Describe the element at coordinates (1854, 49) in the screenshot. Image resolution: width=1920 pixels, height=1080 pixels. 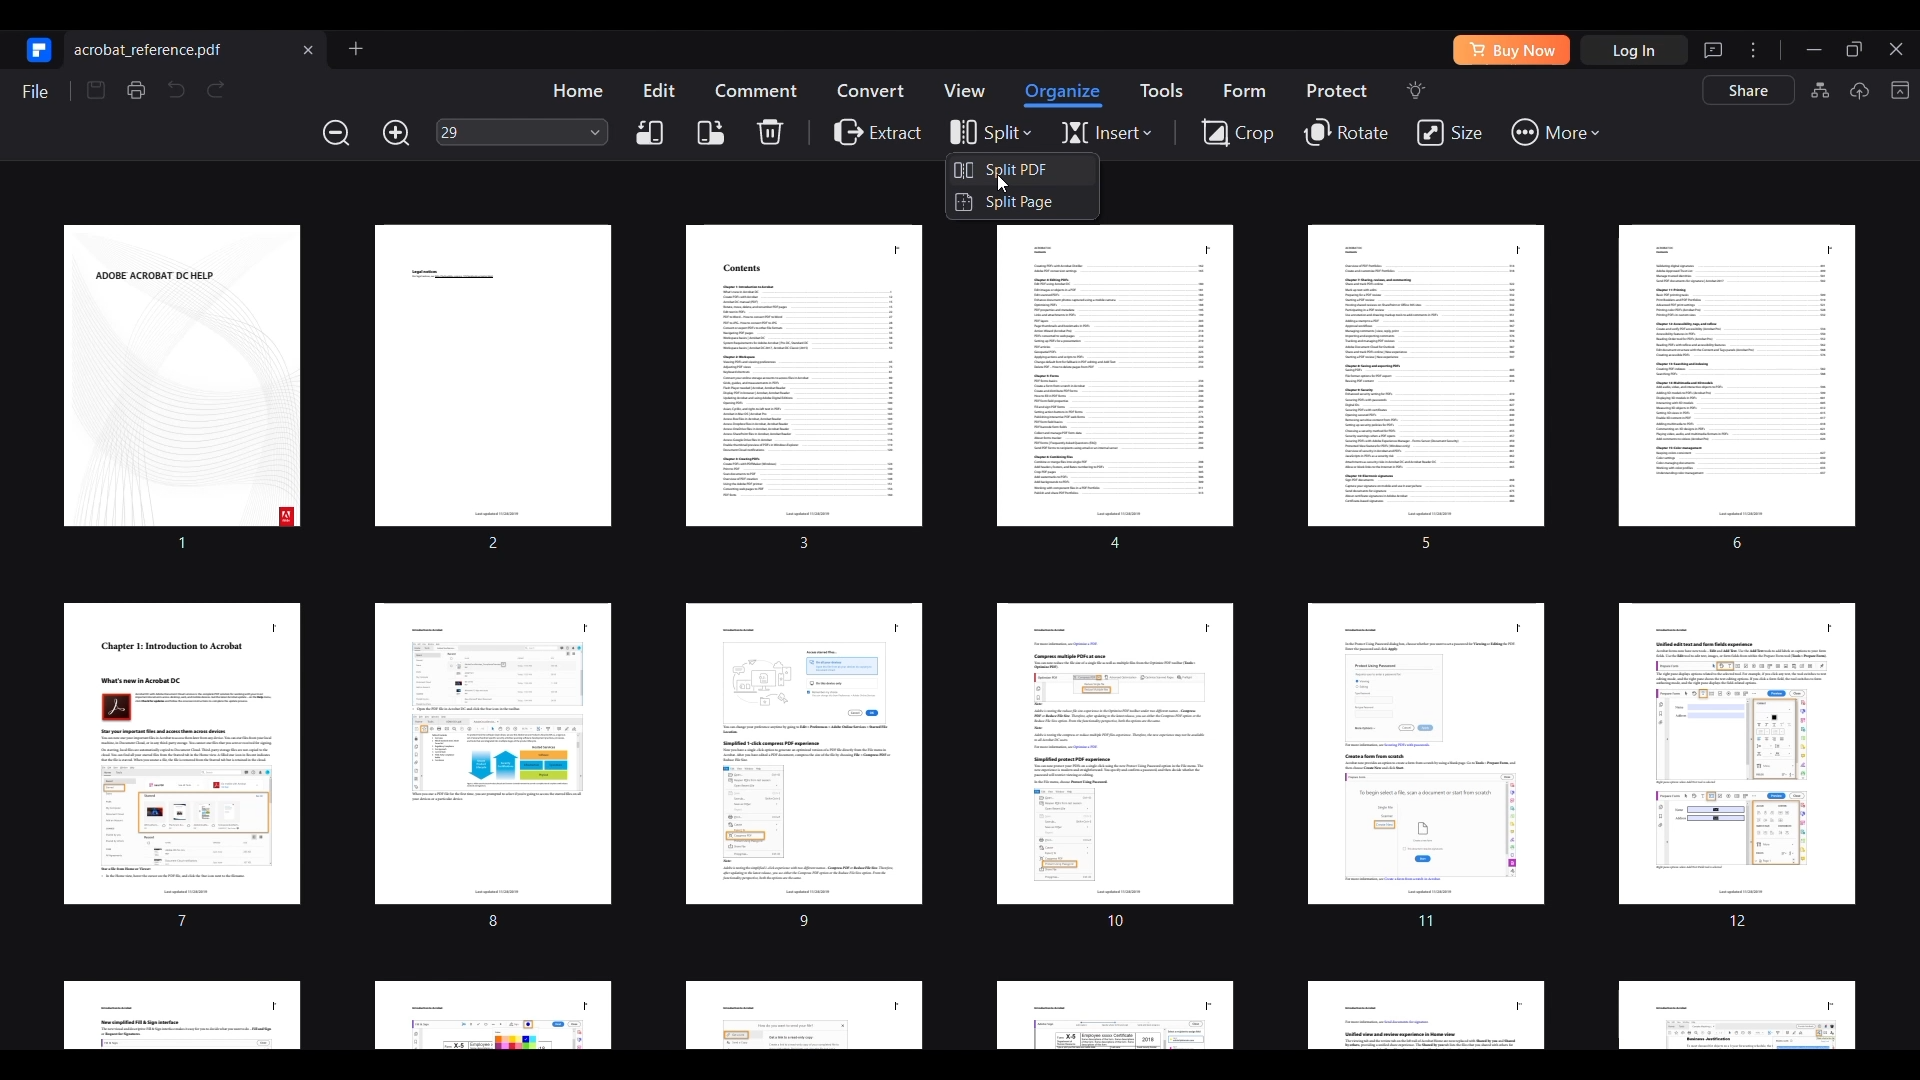
I see `Show interface in a smaller tab` at that location.